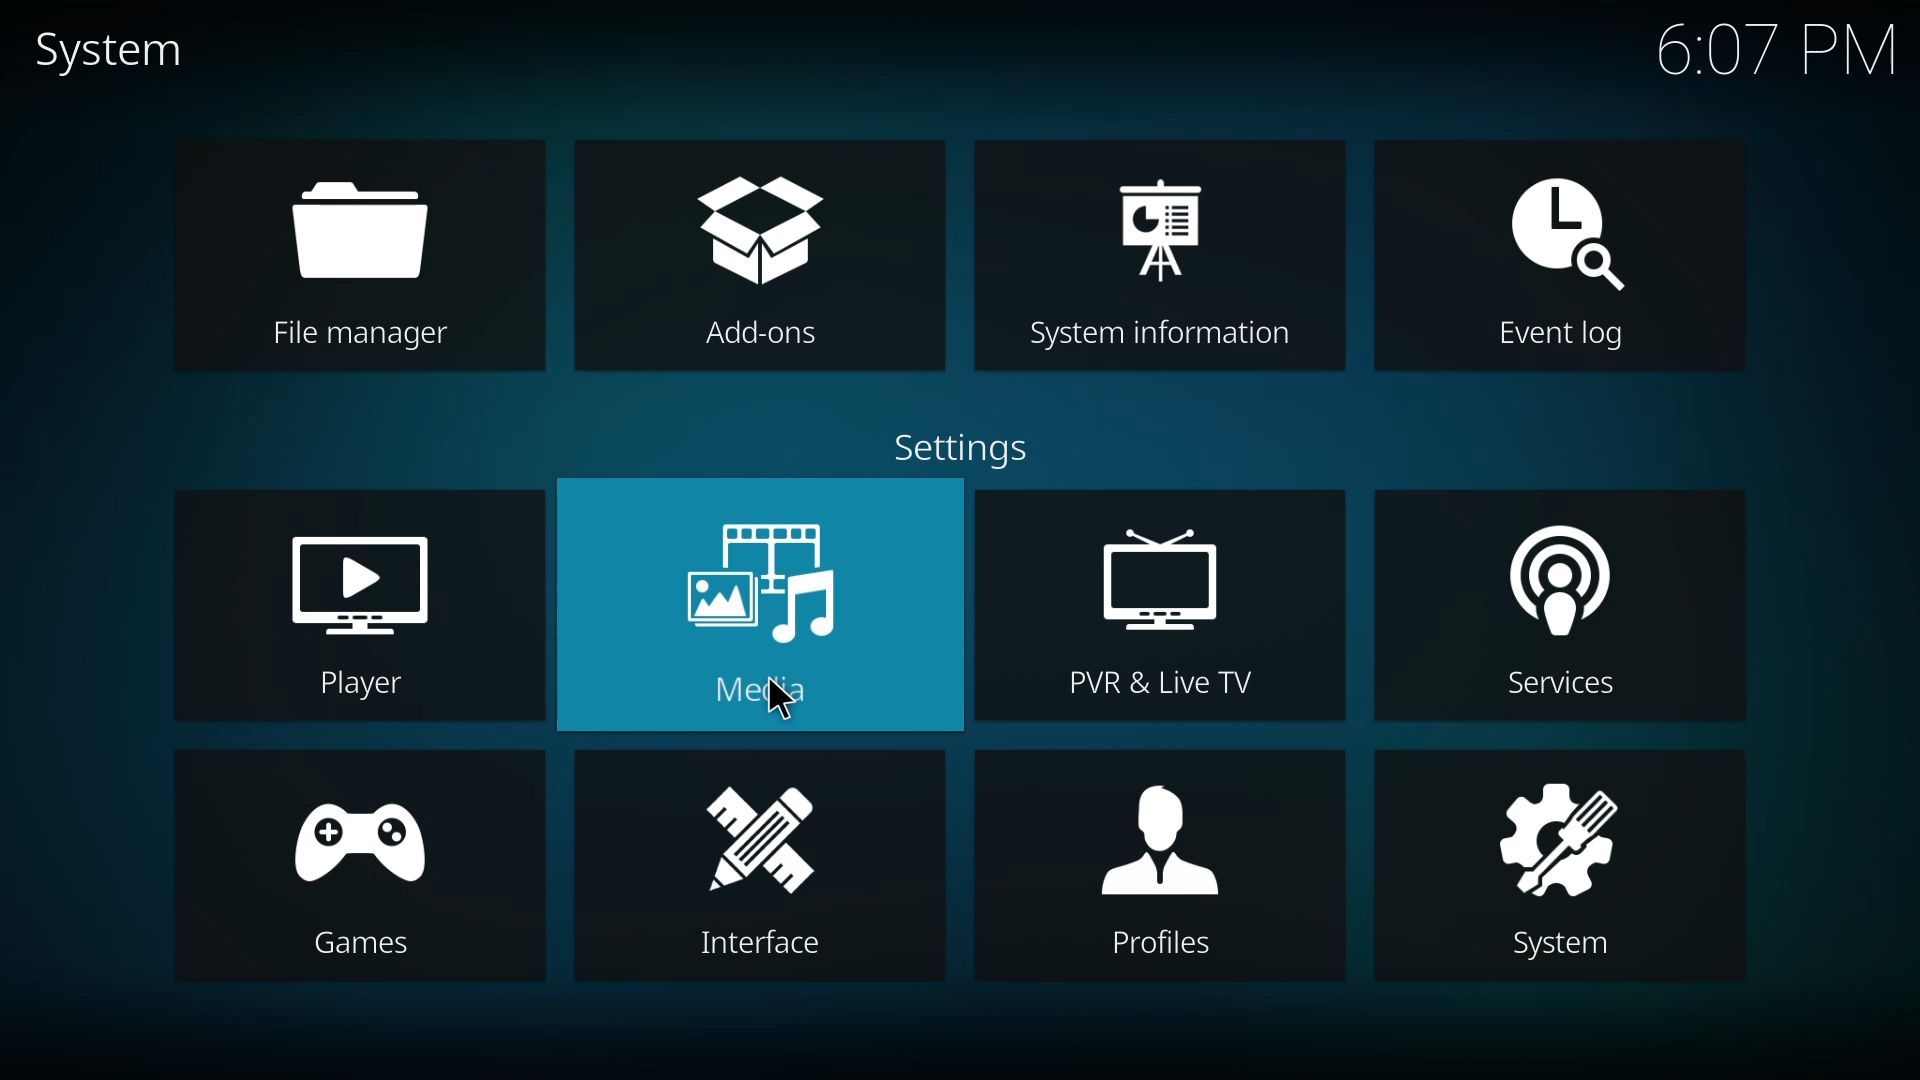 This screenshot has width=1920, height=1080. I want to click on 6:07 PM, so click(1778, 59).